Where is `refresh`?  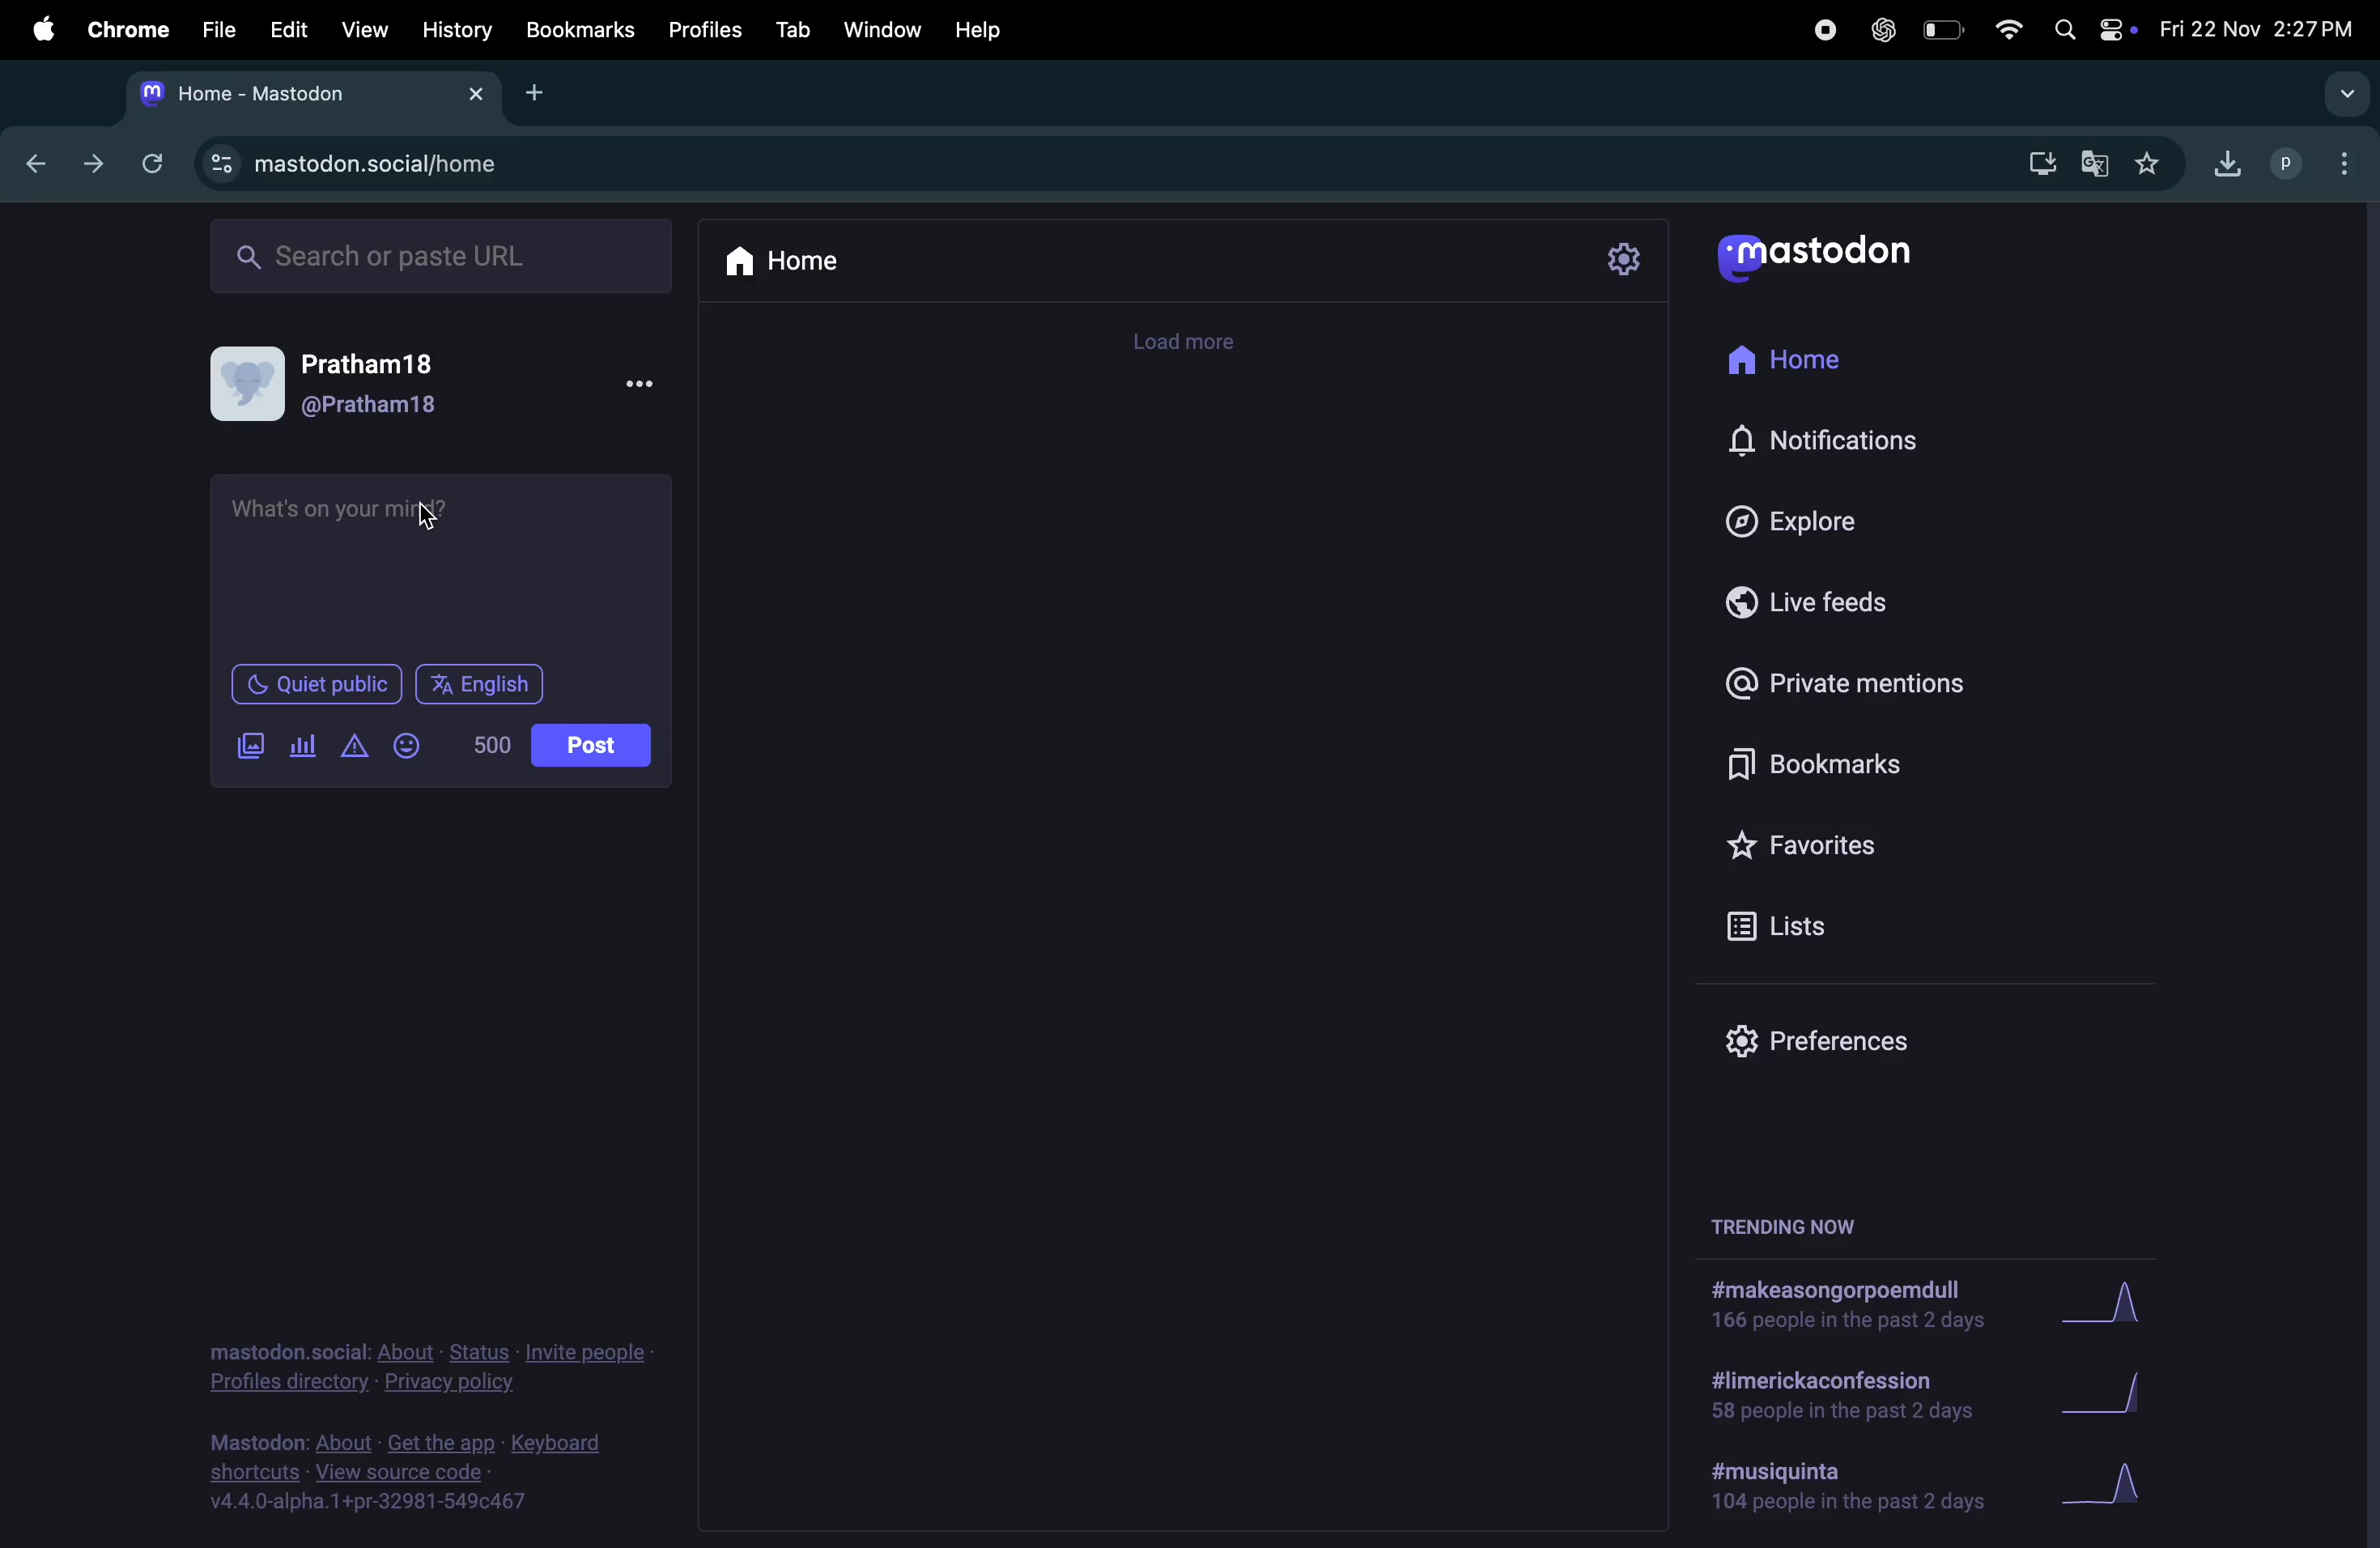
refresh is located at coordinates (148, 161).